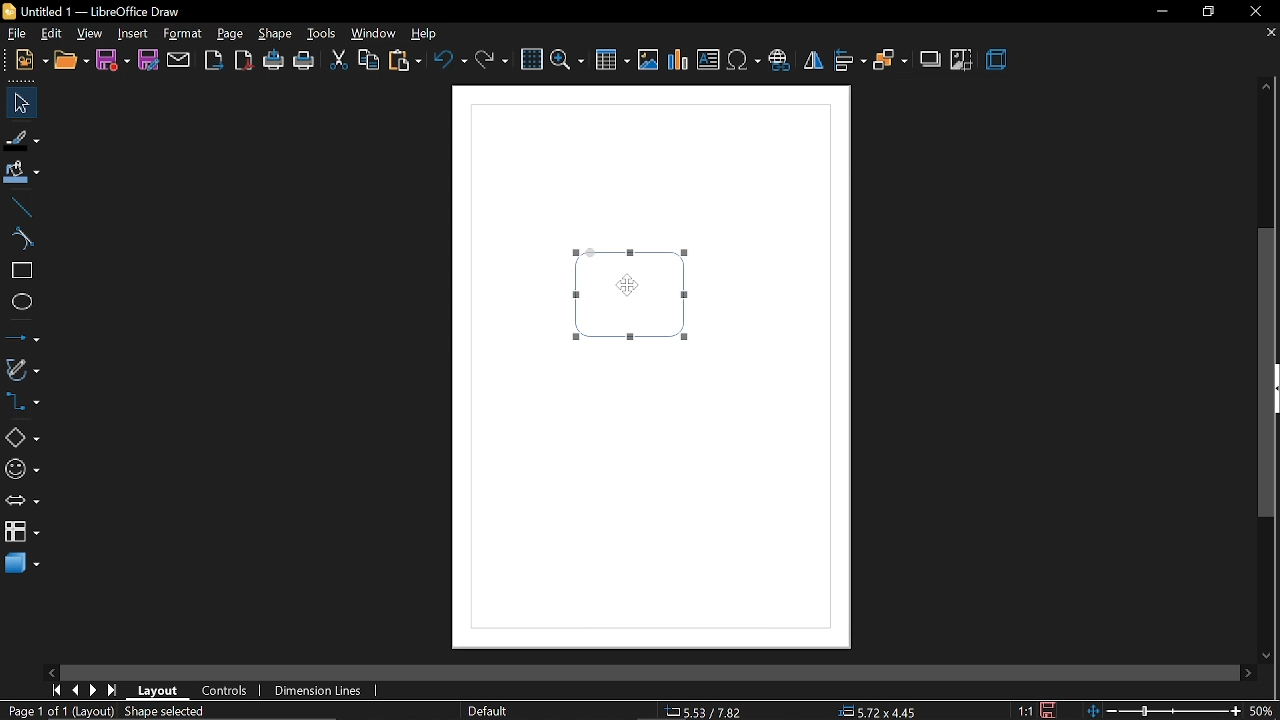 This screenshot has width=1280, height=720. I want to click on insert text, so click(710, 60).